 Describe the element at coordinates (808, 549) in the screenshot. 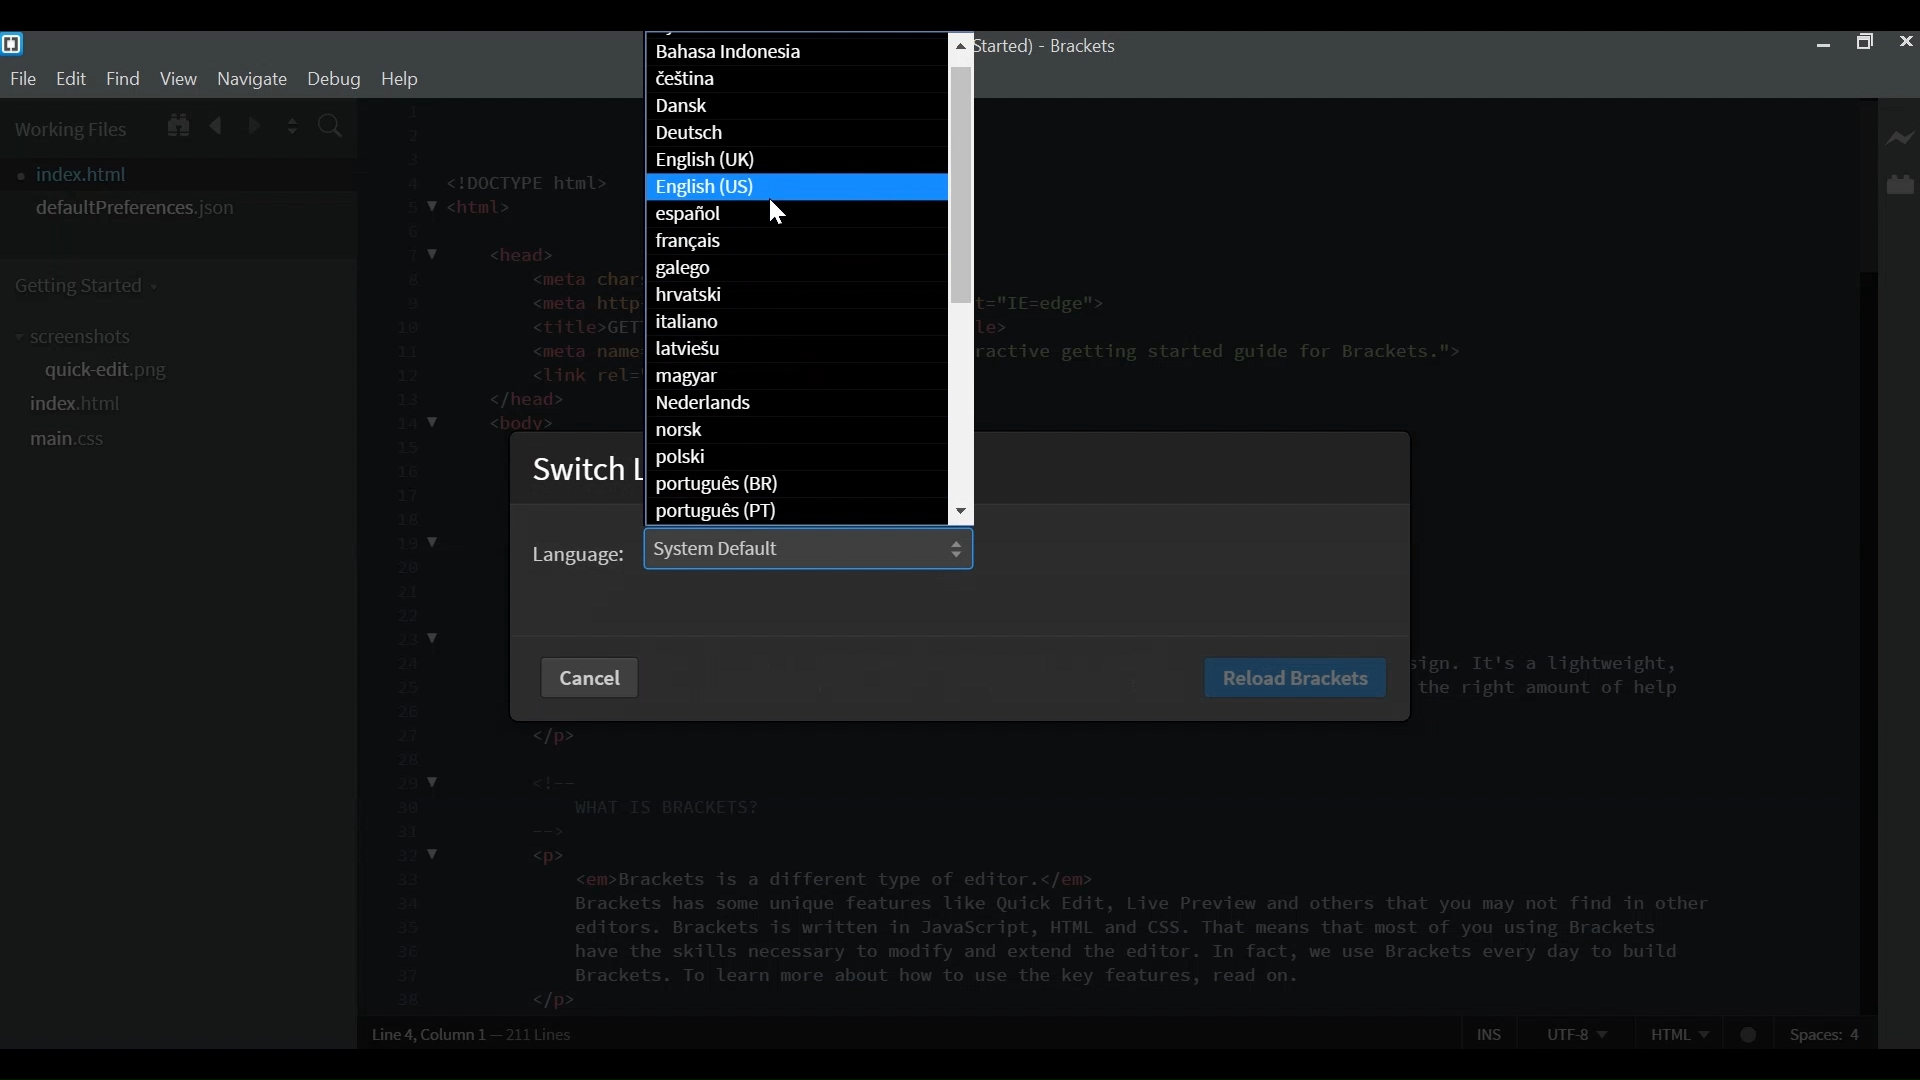

I see `System Default` at that location.